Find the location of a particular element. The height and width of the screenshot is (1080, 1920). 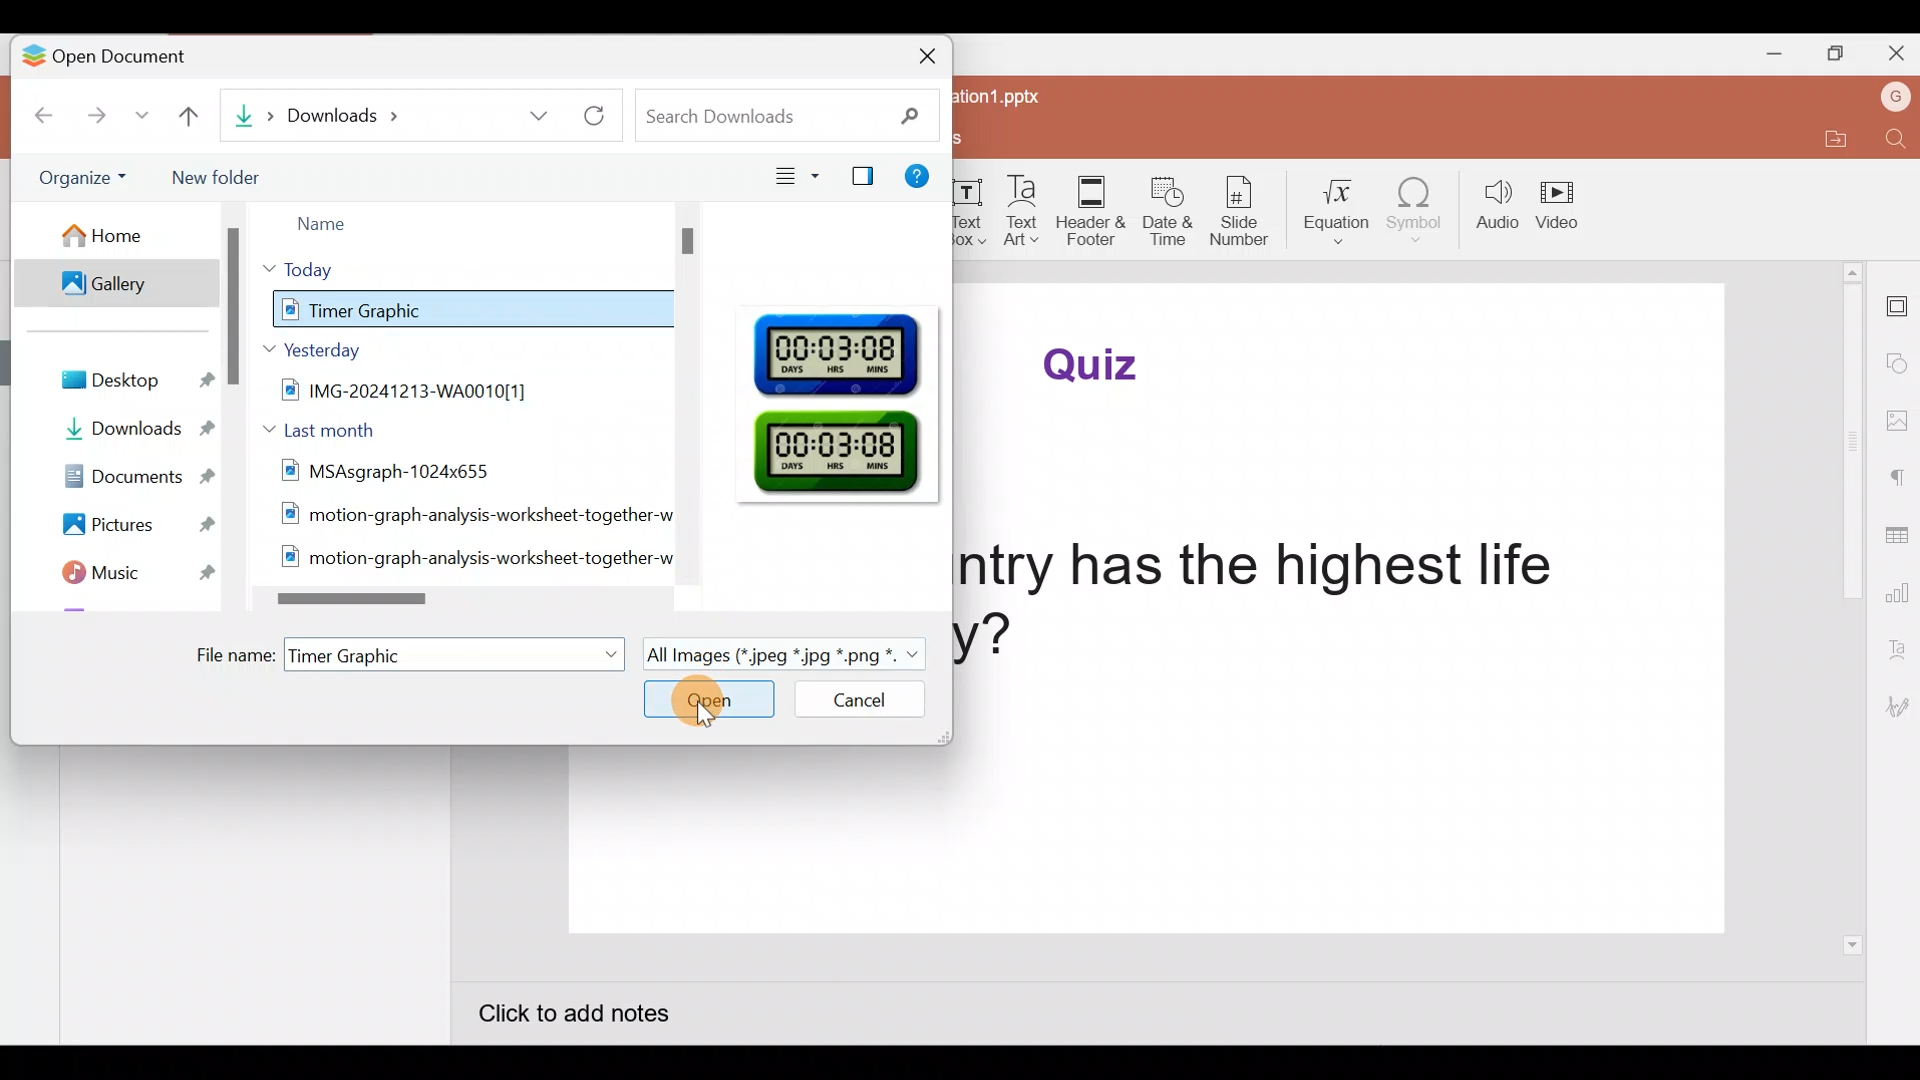

Search downloads is located at coordinates (802, 112).